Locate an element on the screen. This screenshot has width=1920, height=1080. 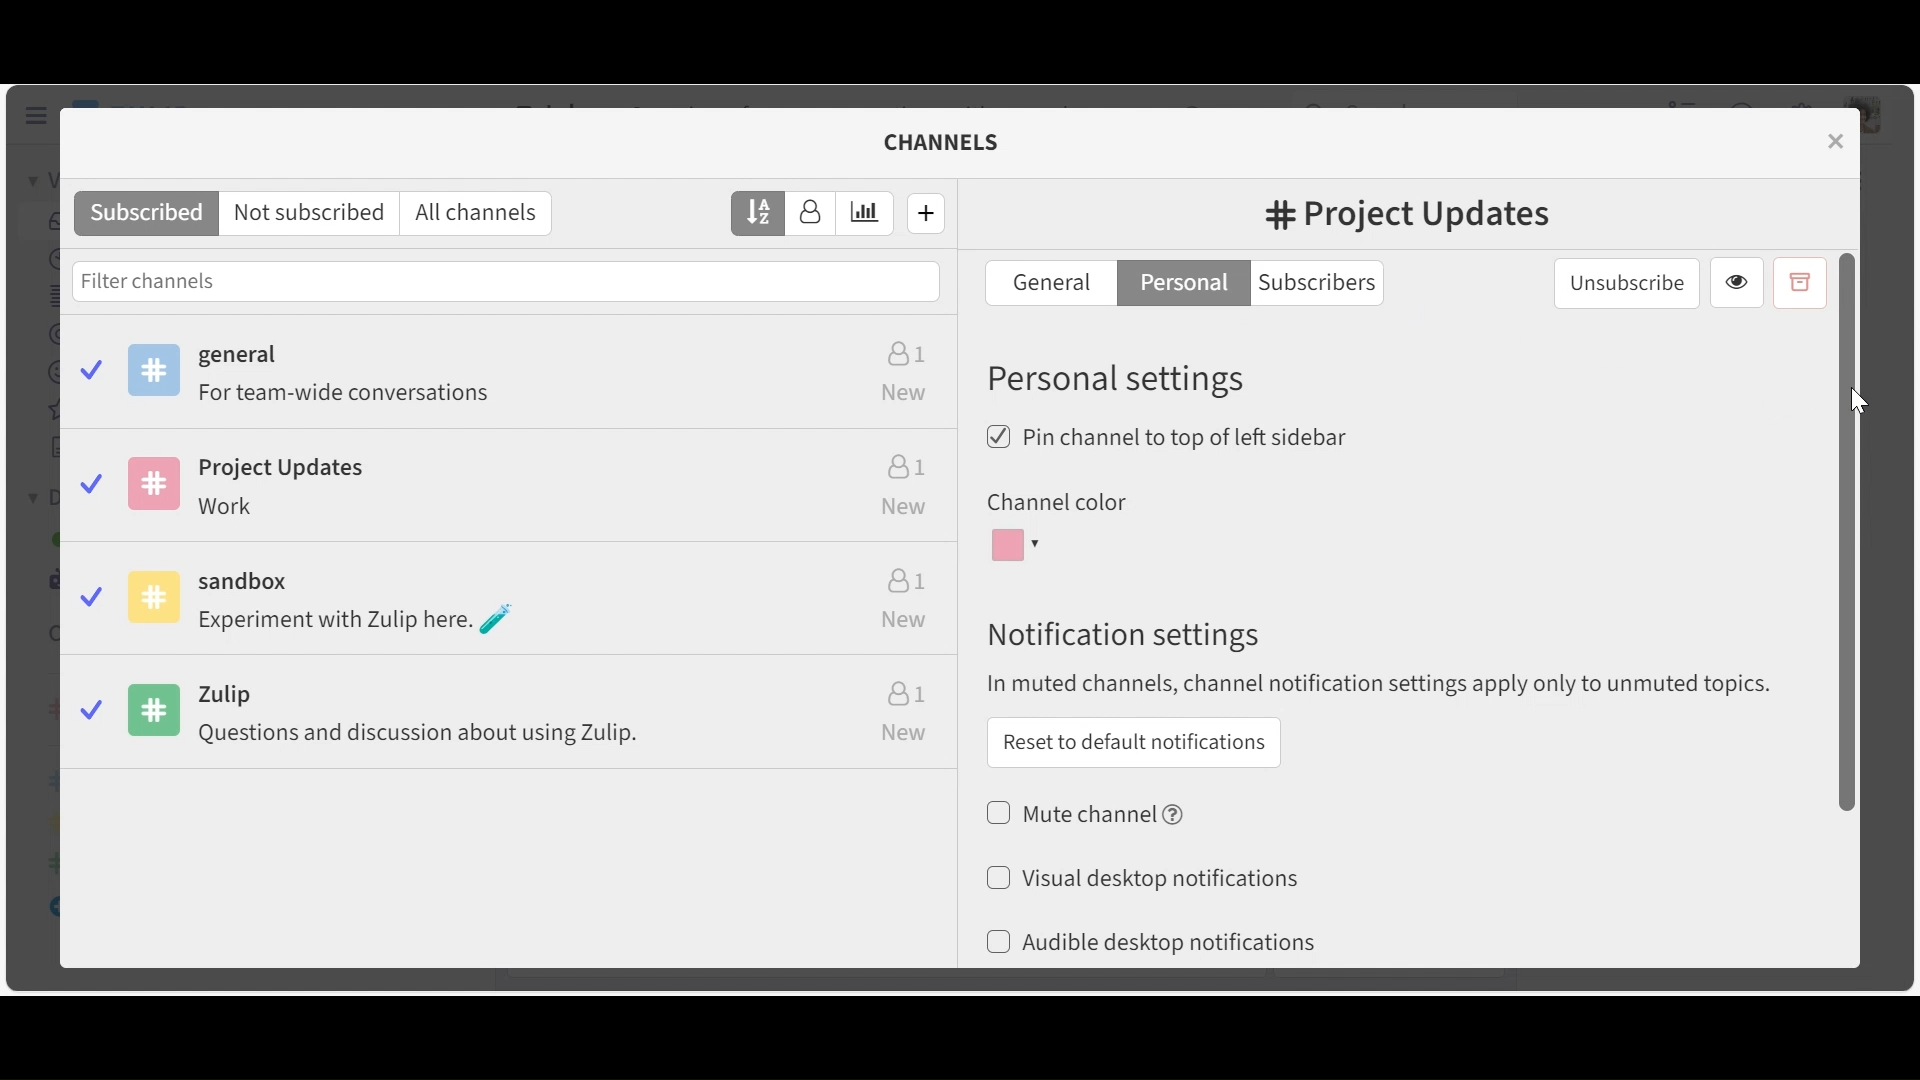
Sandbox is located at coordinates (512, 604).